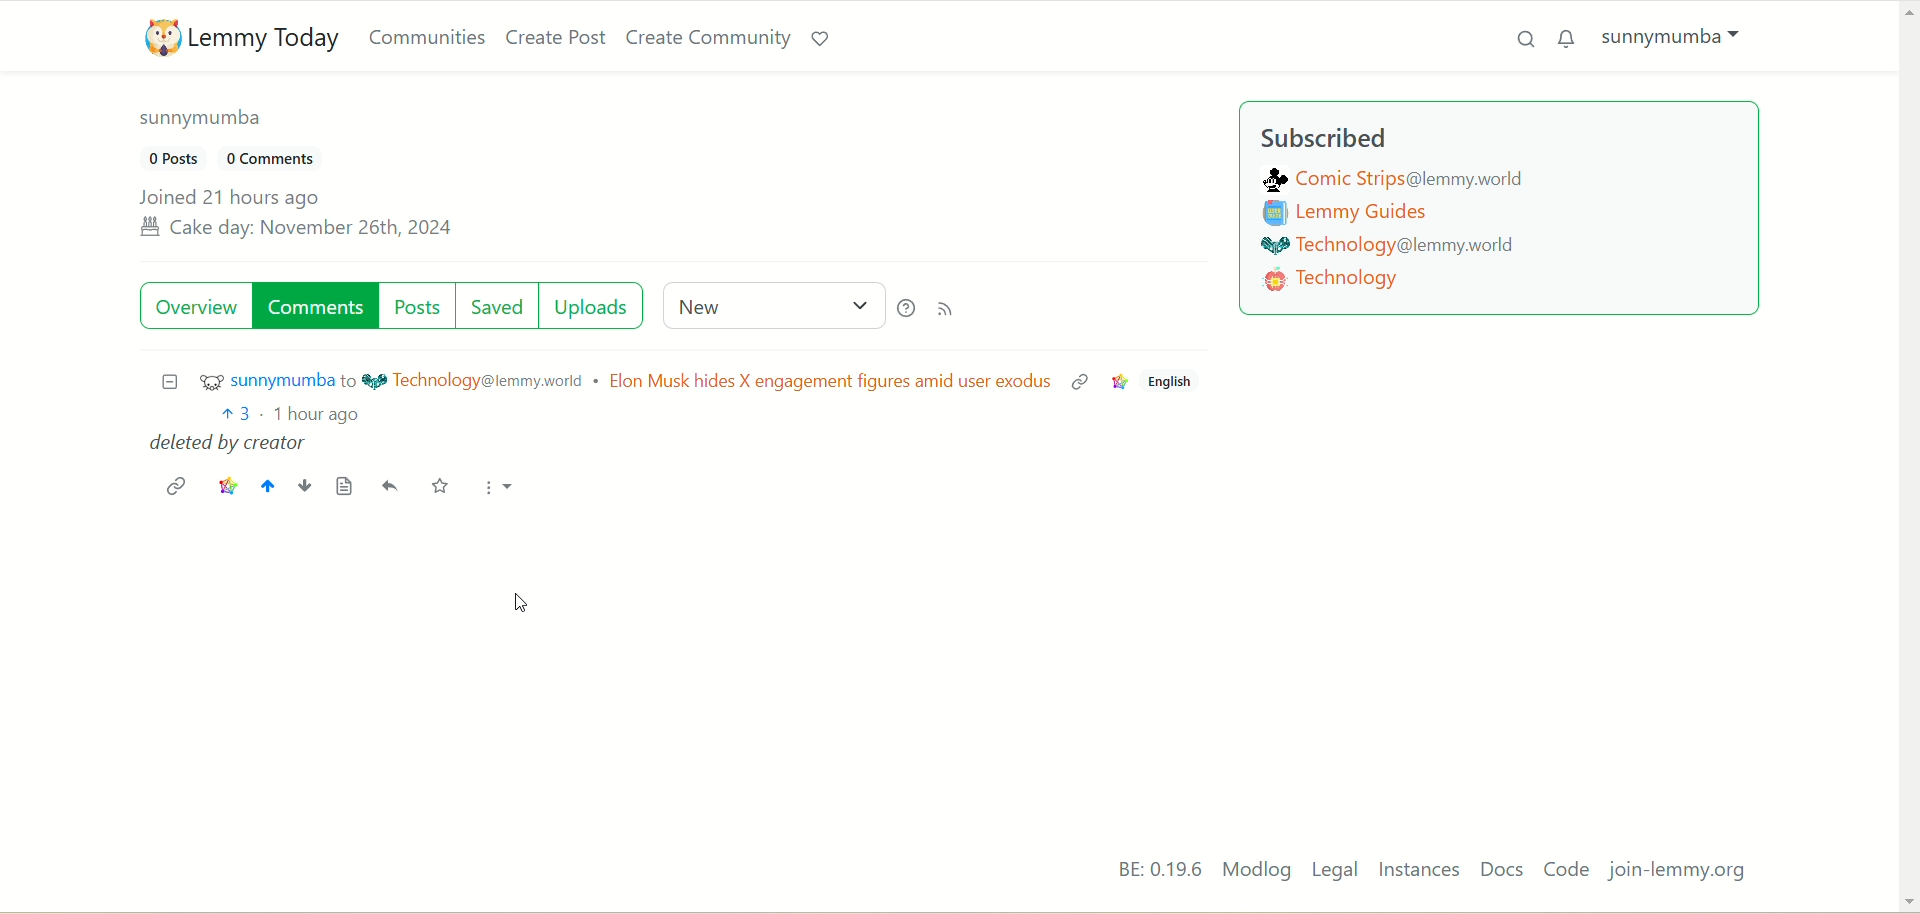 The width and height of the screenshot is (1920, 914). I want to click on 0 posts, so click(173, 157).